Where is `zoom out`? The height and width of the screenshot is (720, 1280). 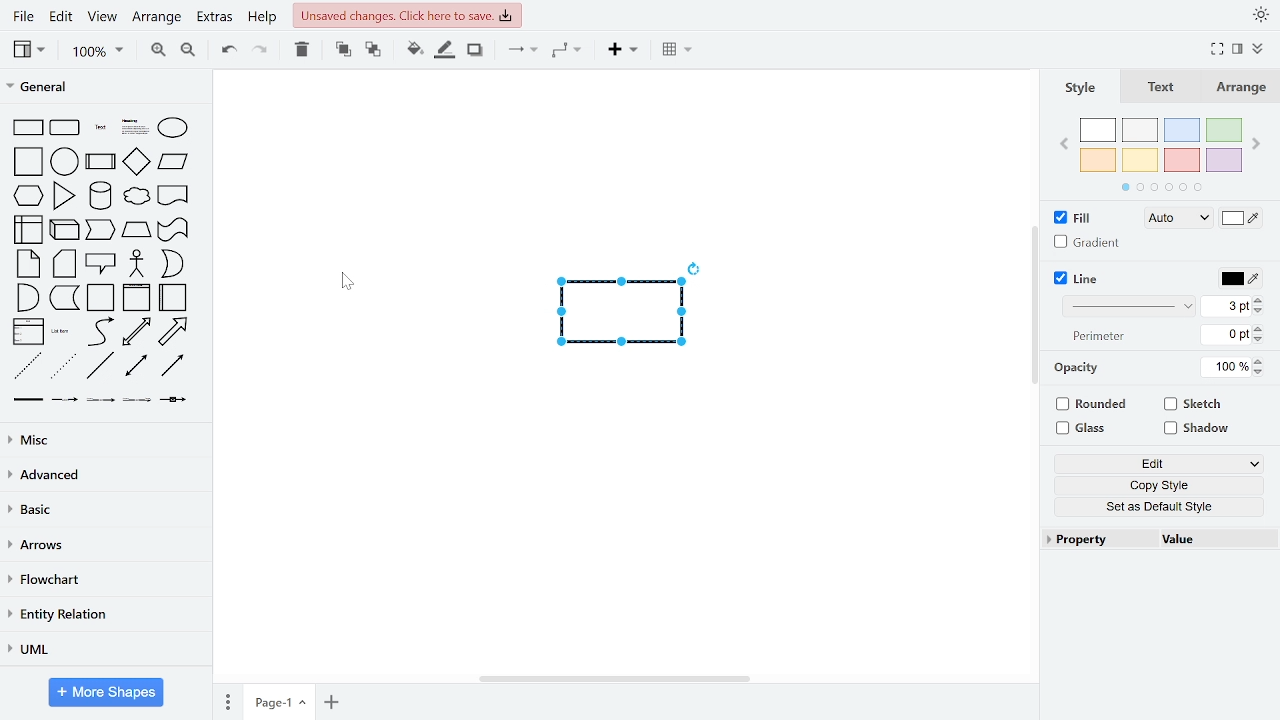
zoom out is located at coordinates (192, 52).